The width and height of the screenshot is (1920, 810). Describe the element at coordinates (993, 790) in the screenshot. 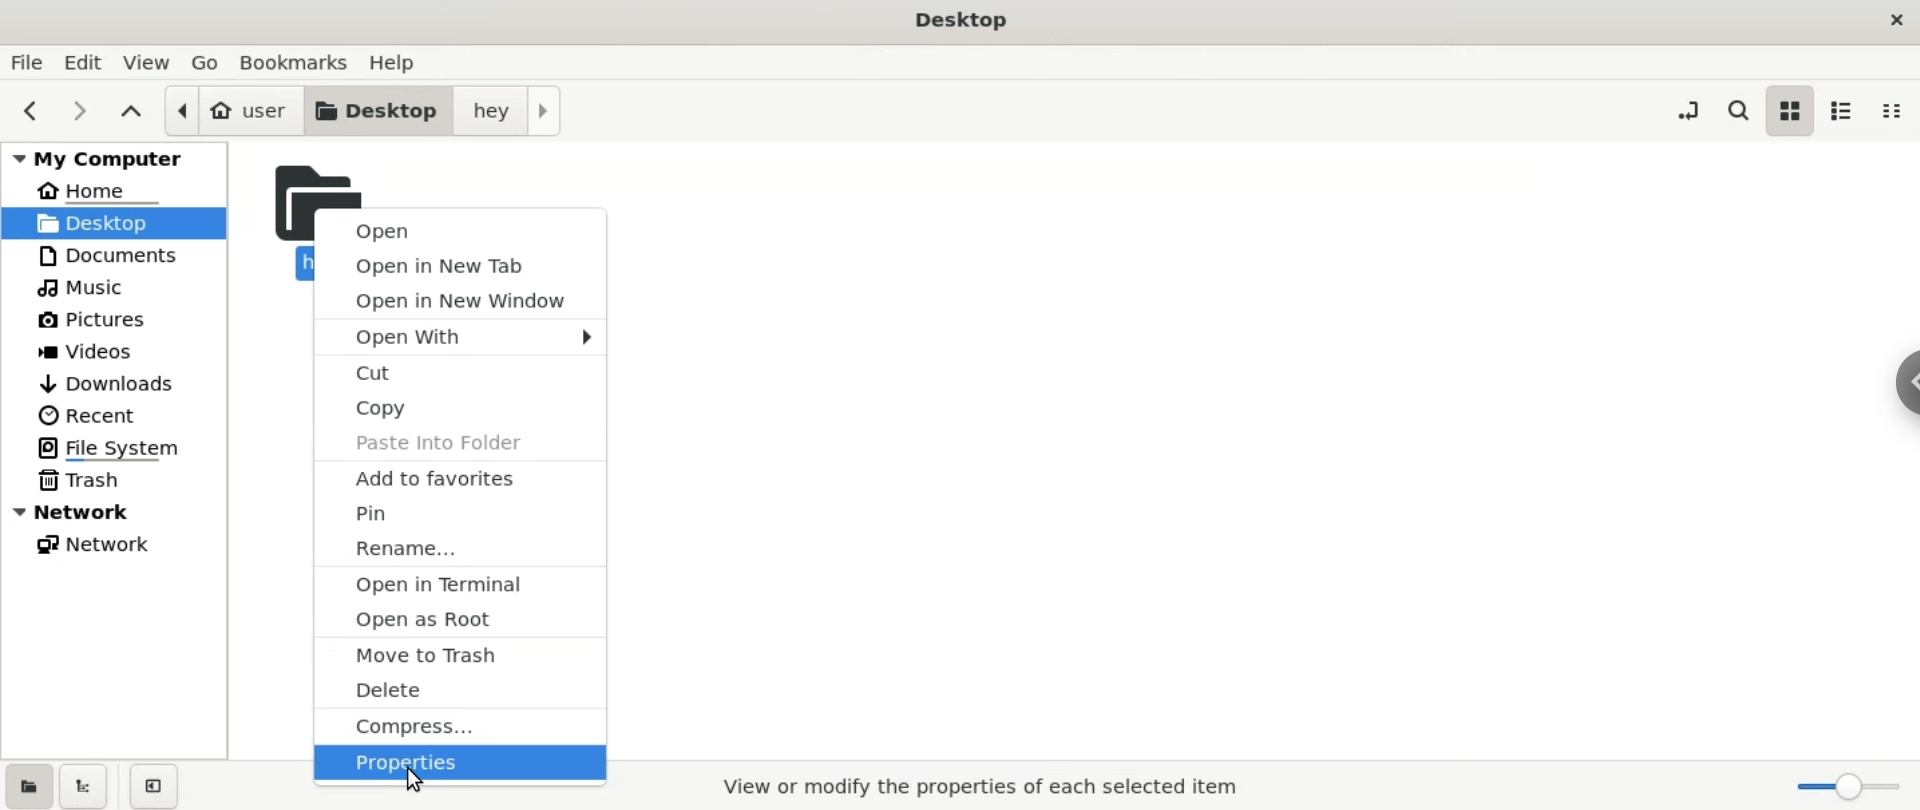

I see `view or modify the properties of each selected item` at that location.